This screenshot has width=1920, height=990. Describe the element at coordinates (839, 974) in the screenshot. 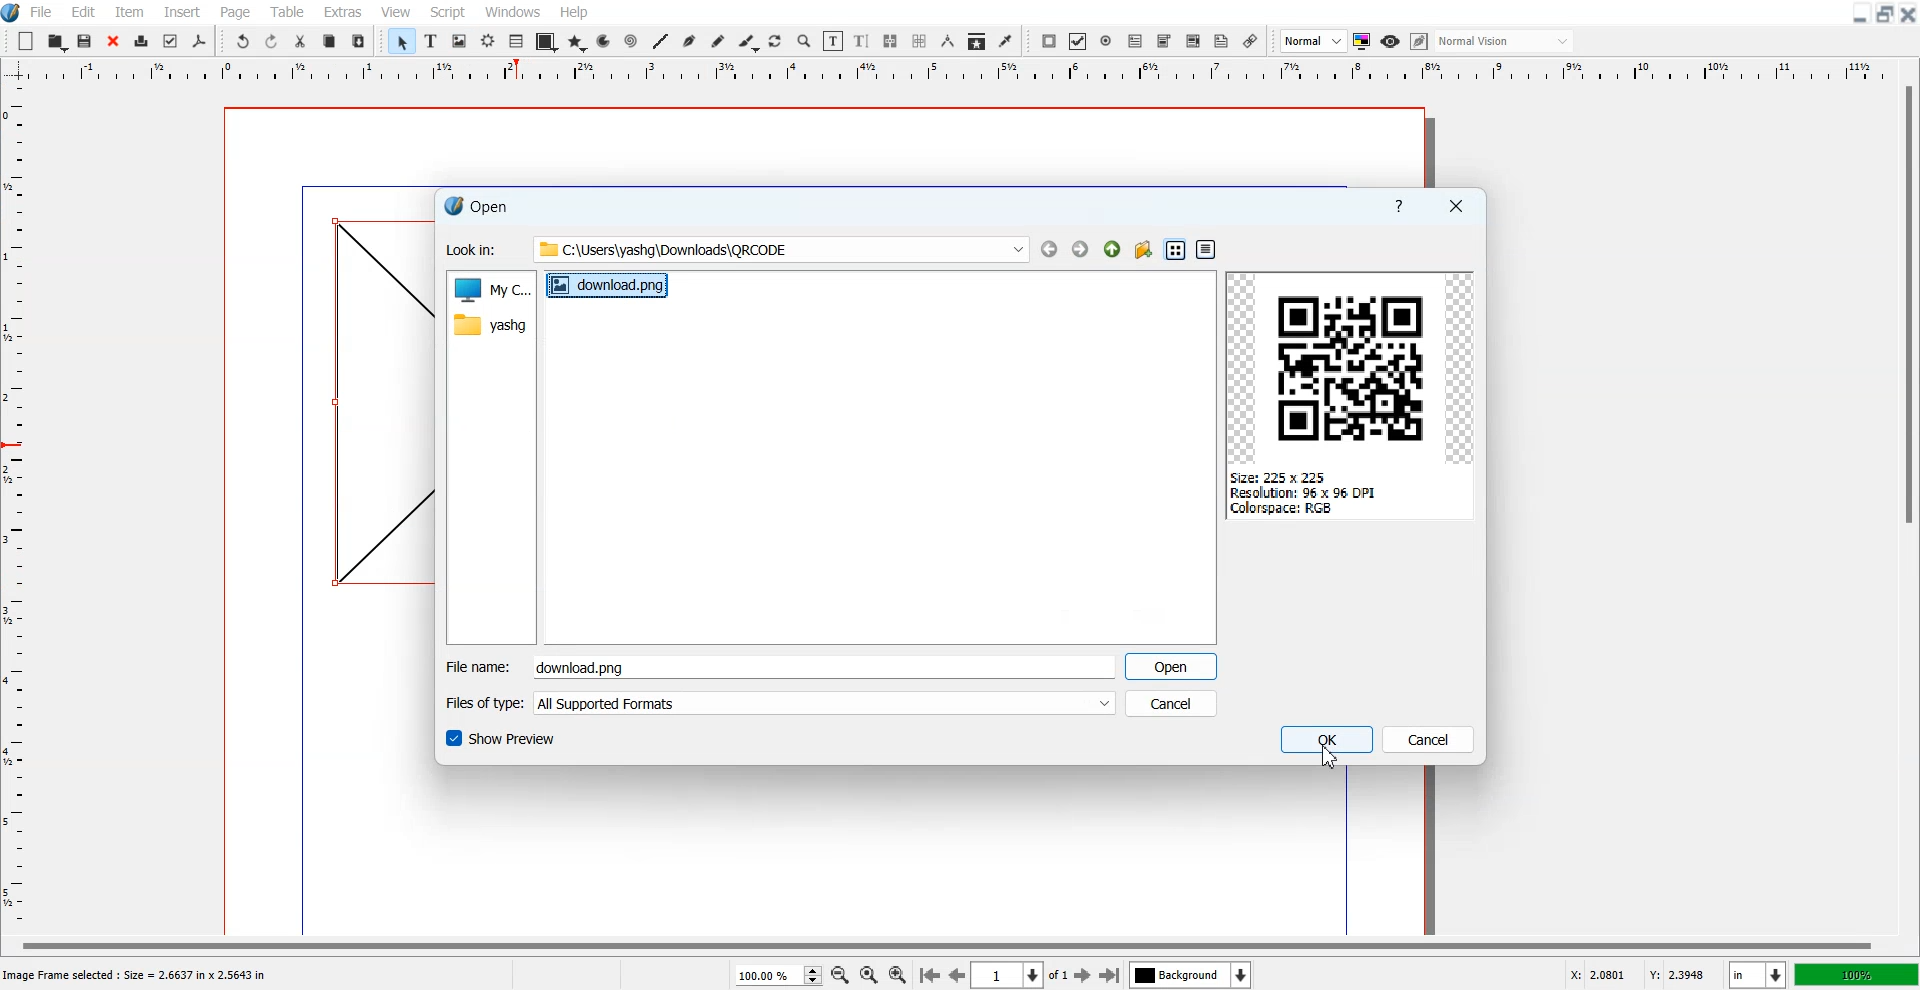

I see `Zoom Out` at that location.